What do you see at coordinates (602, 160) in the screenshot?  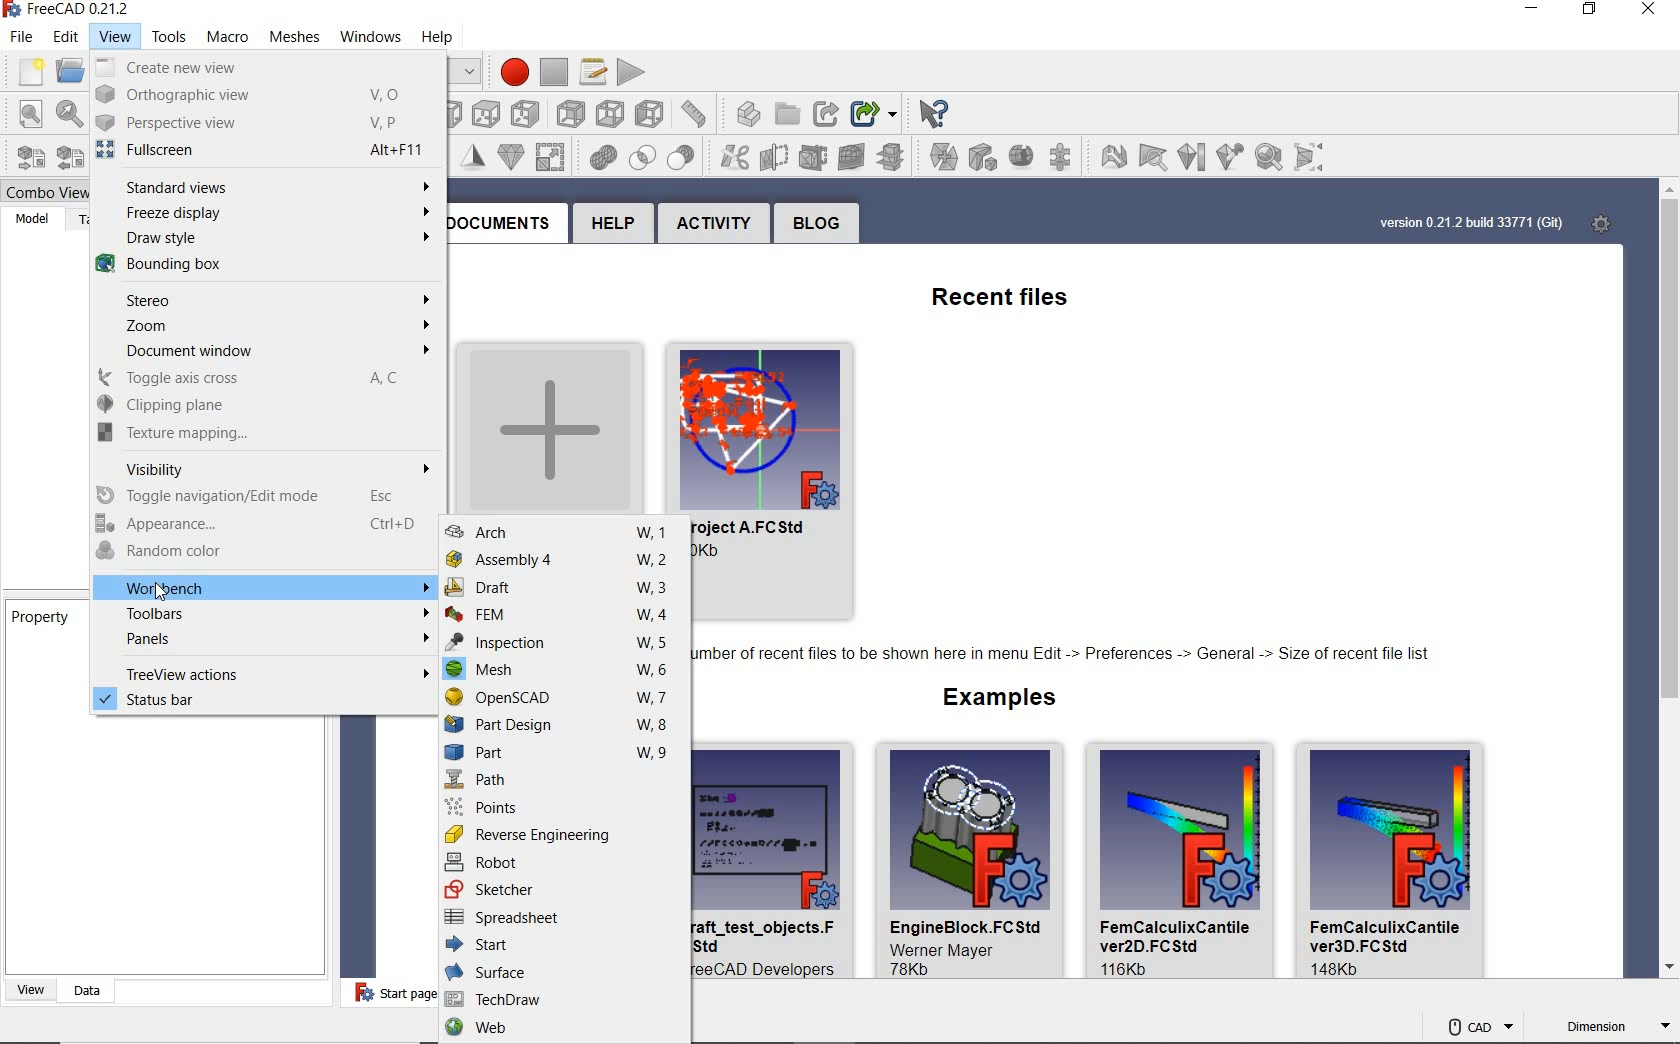 I see `intersection` at bounding box center [602, 160].